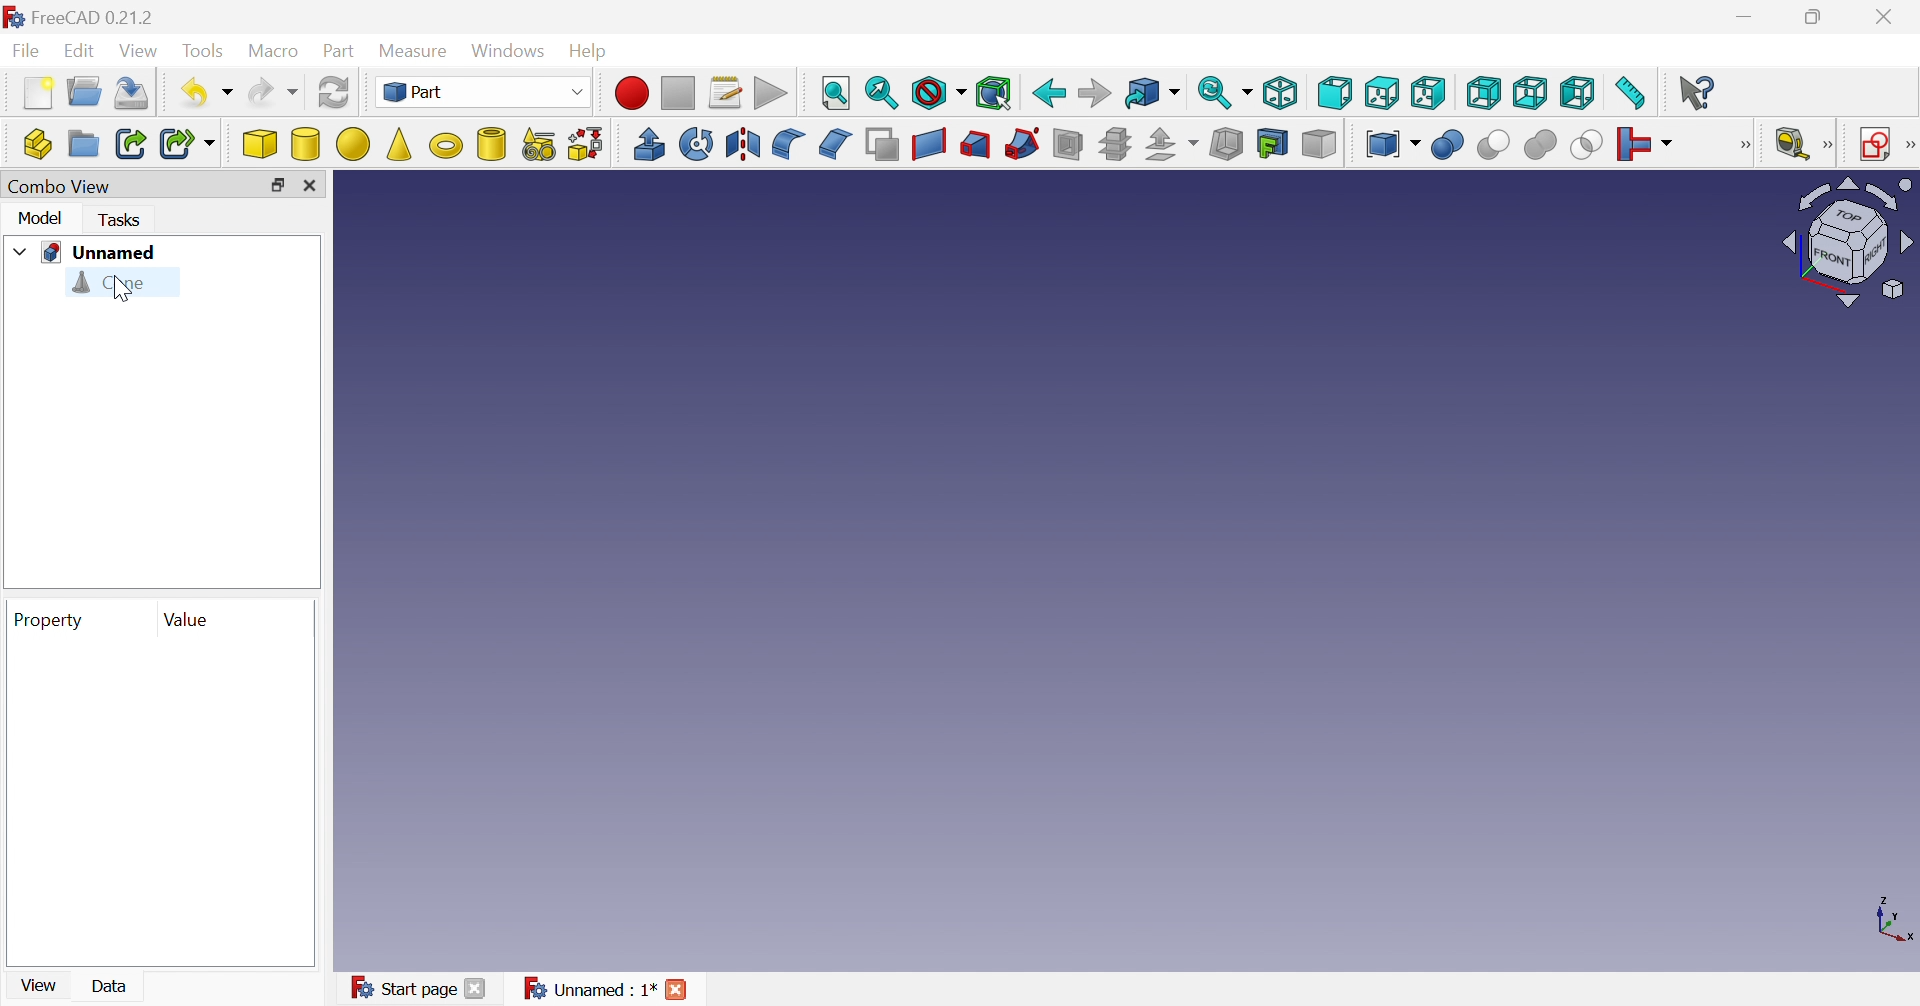  Describe the element at coordinates (1334, 92) in the screenshot. I see `Front` at that location.